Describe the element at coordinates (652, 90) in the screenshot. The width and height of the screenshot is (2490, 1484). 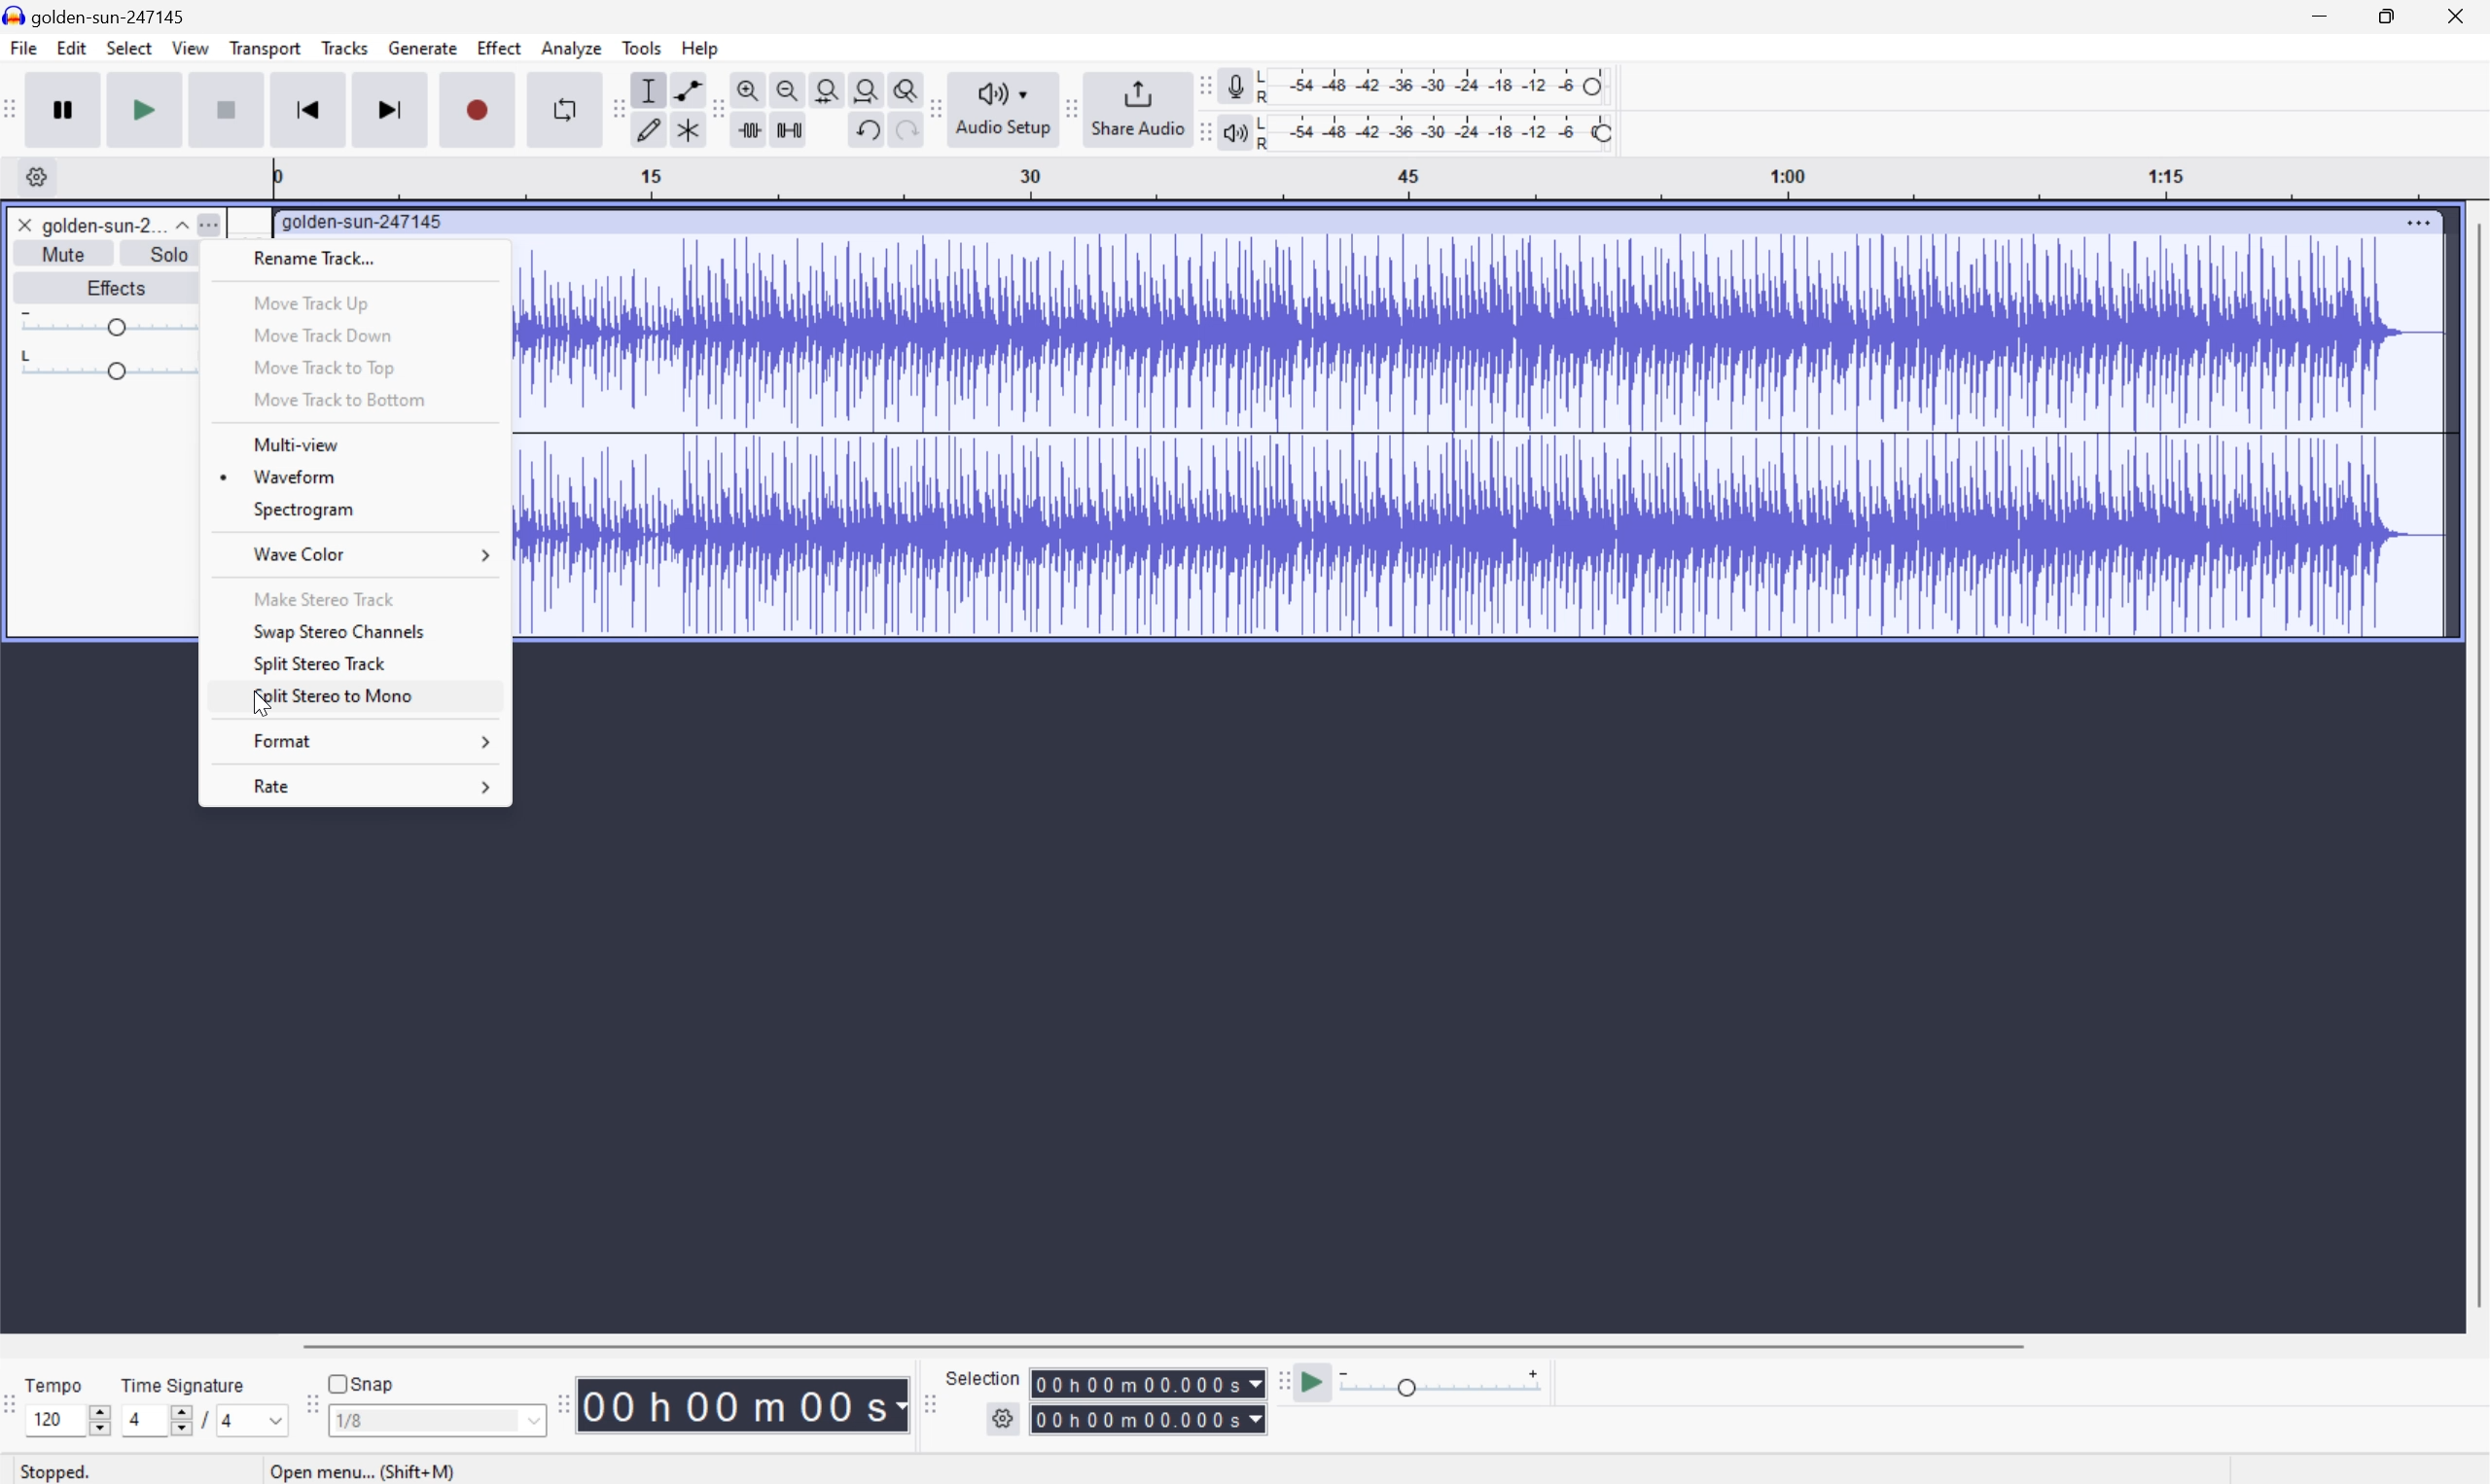
I see `Selection tool` at that location.